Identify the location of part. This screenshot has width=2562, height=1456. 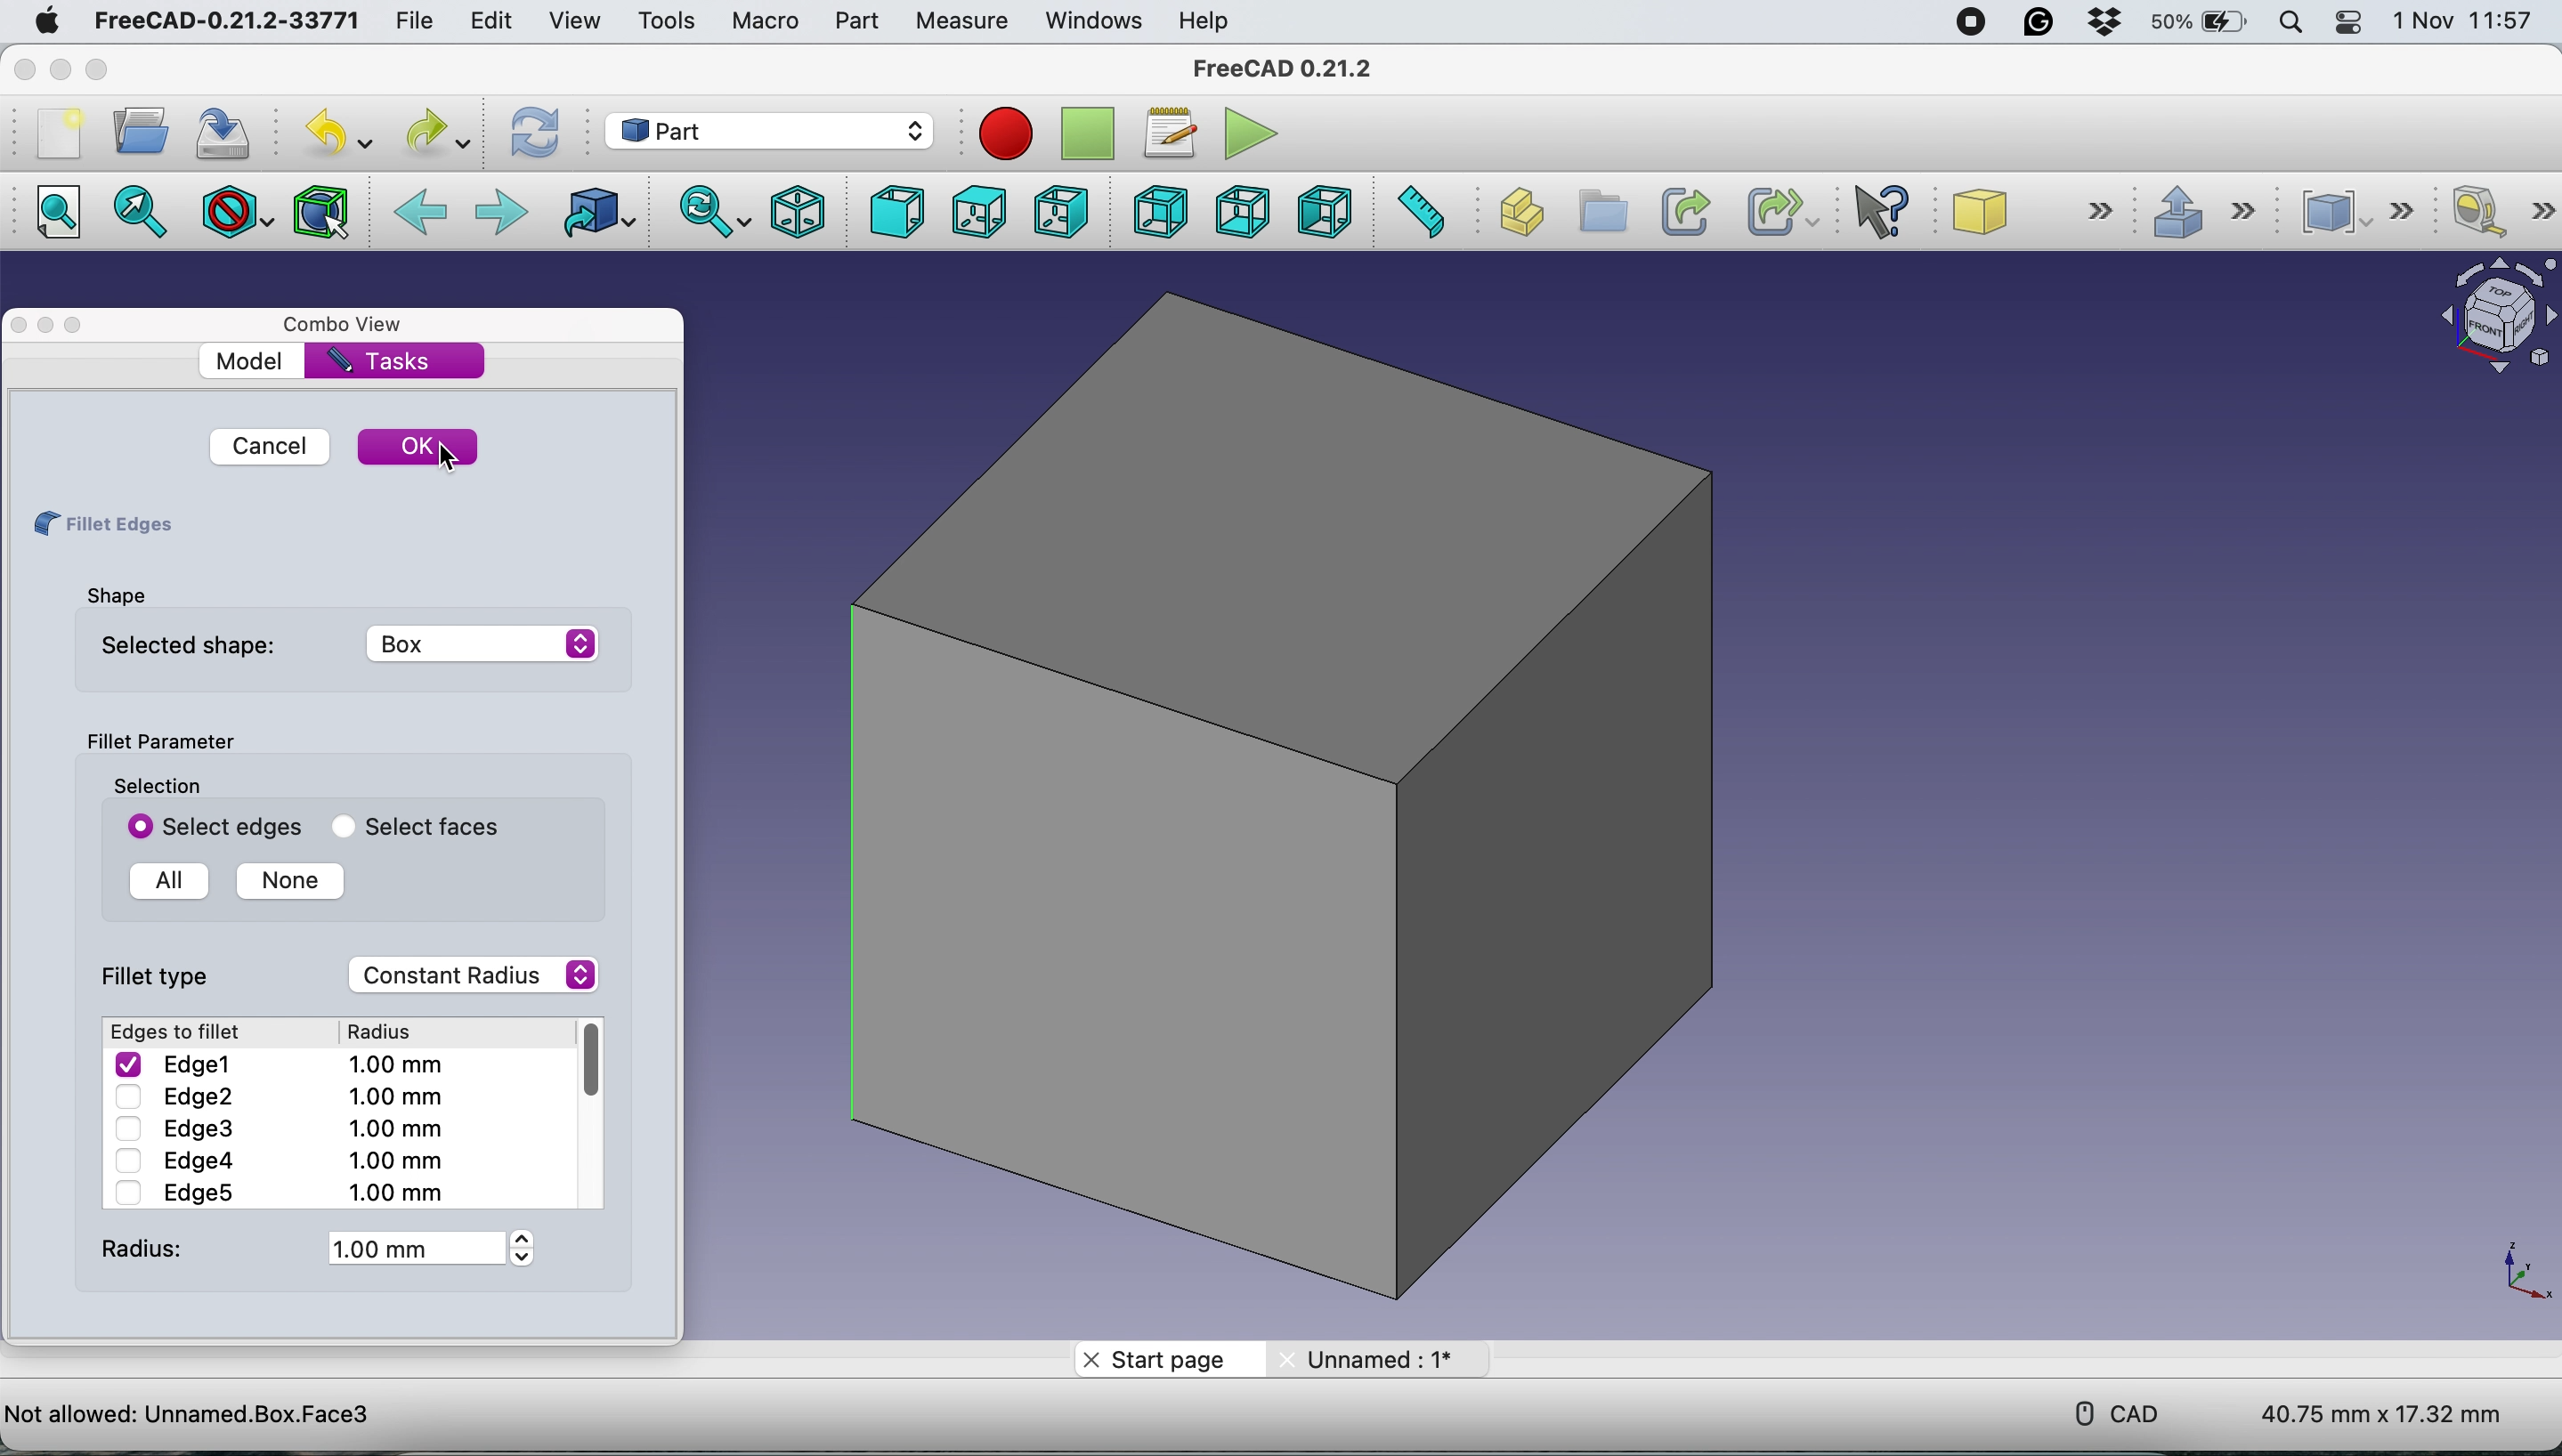
(856, 19).